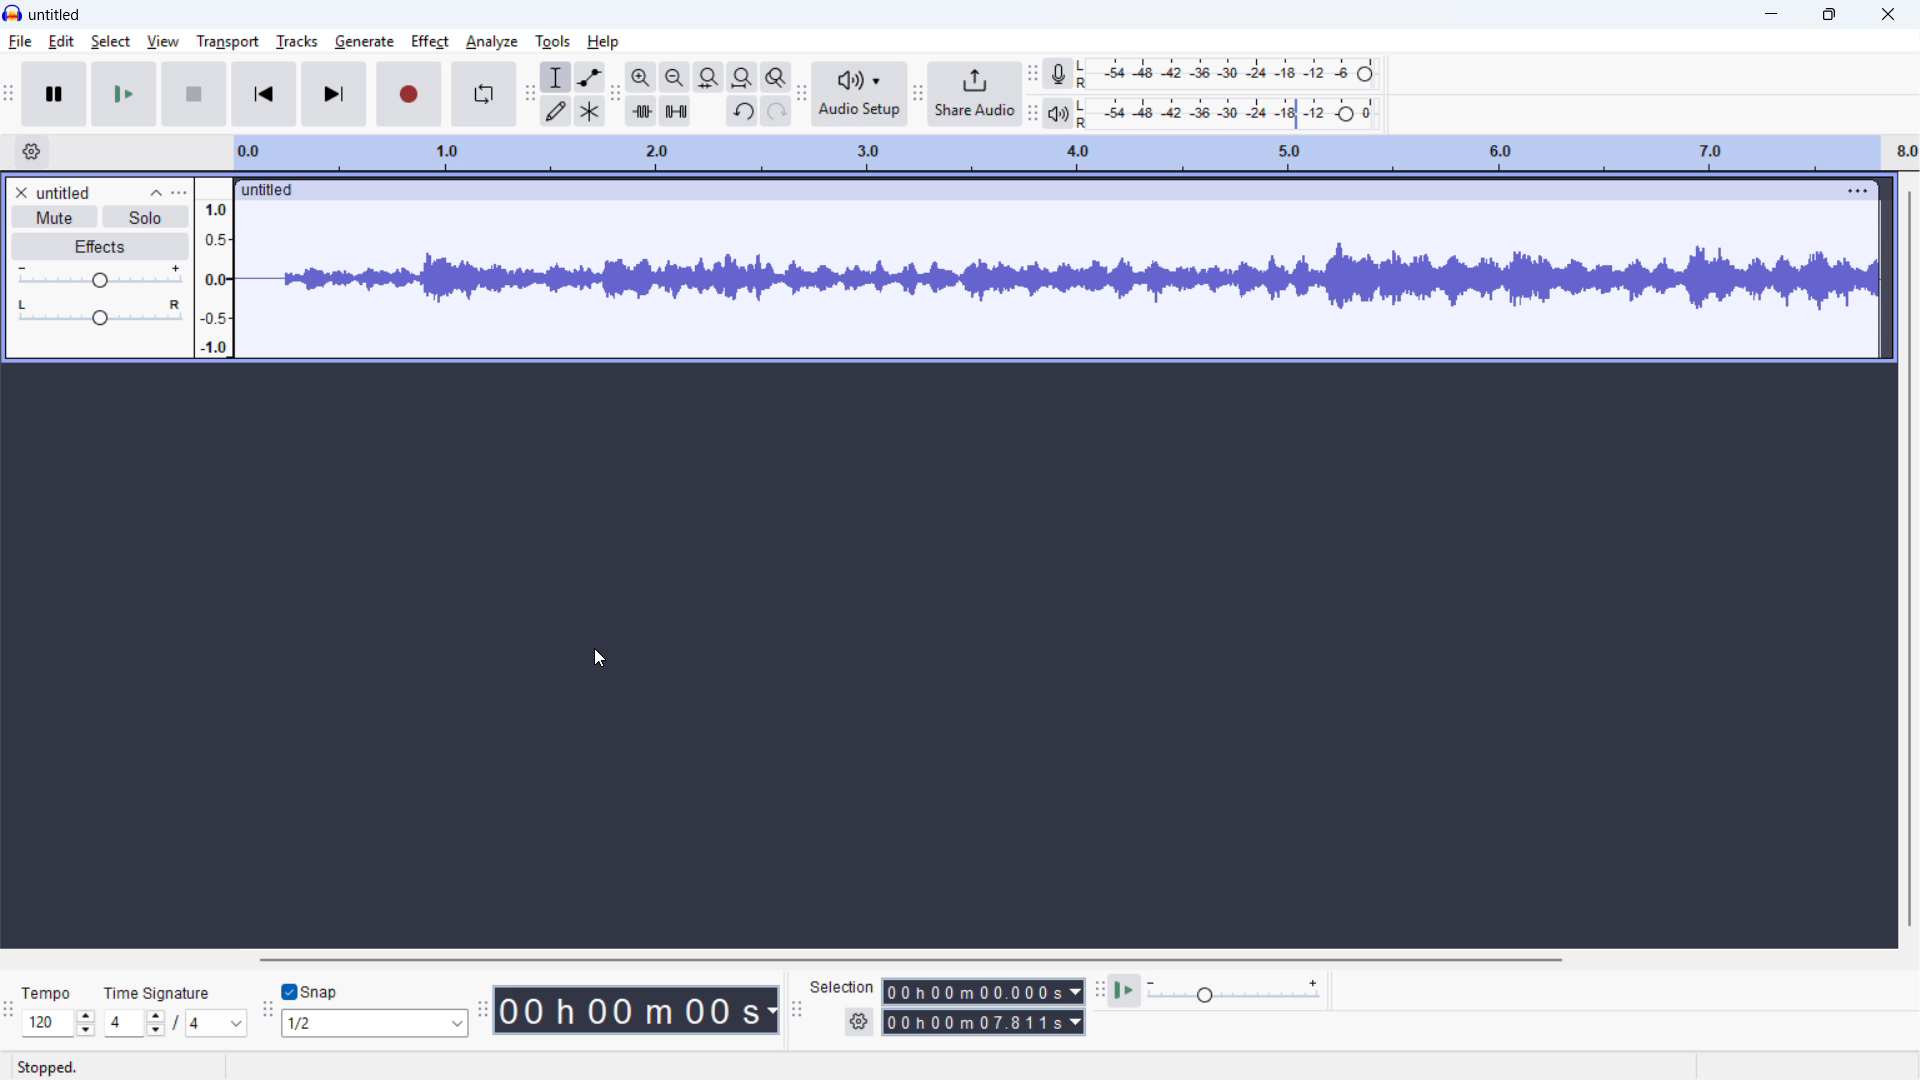 This screenshot has height=1080, width=1920. What do you see at coordinates (803, 95) in the screenshot?
I see `audio setup toolbar` at bounding box center [803, 95].